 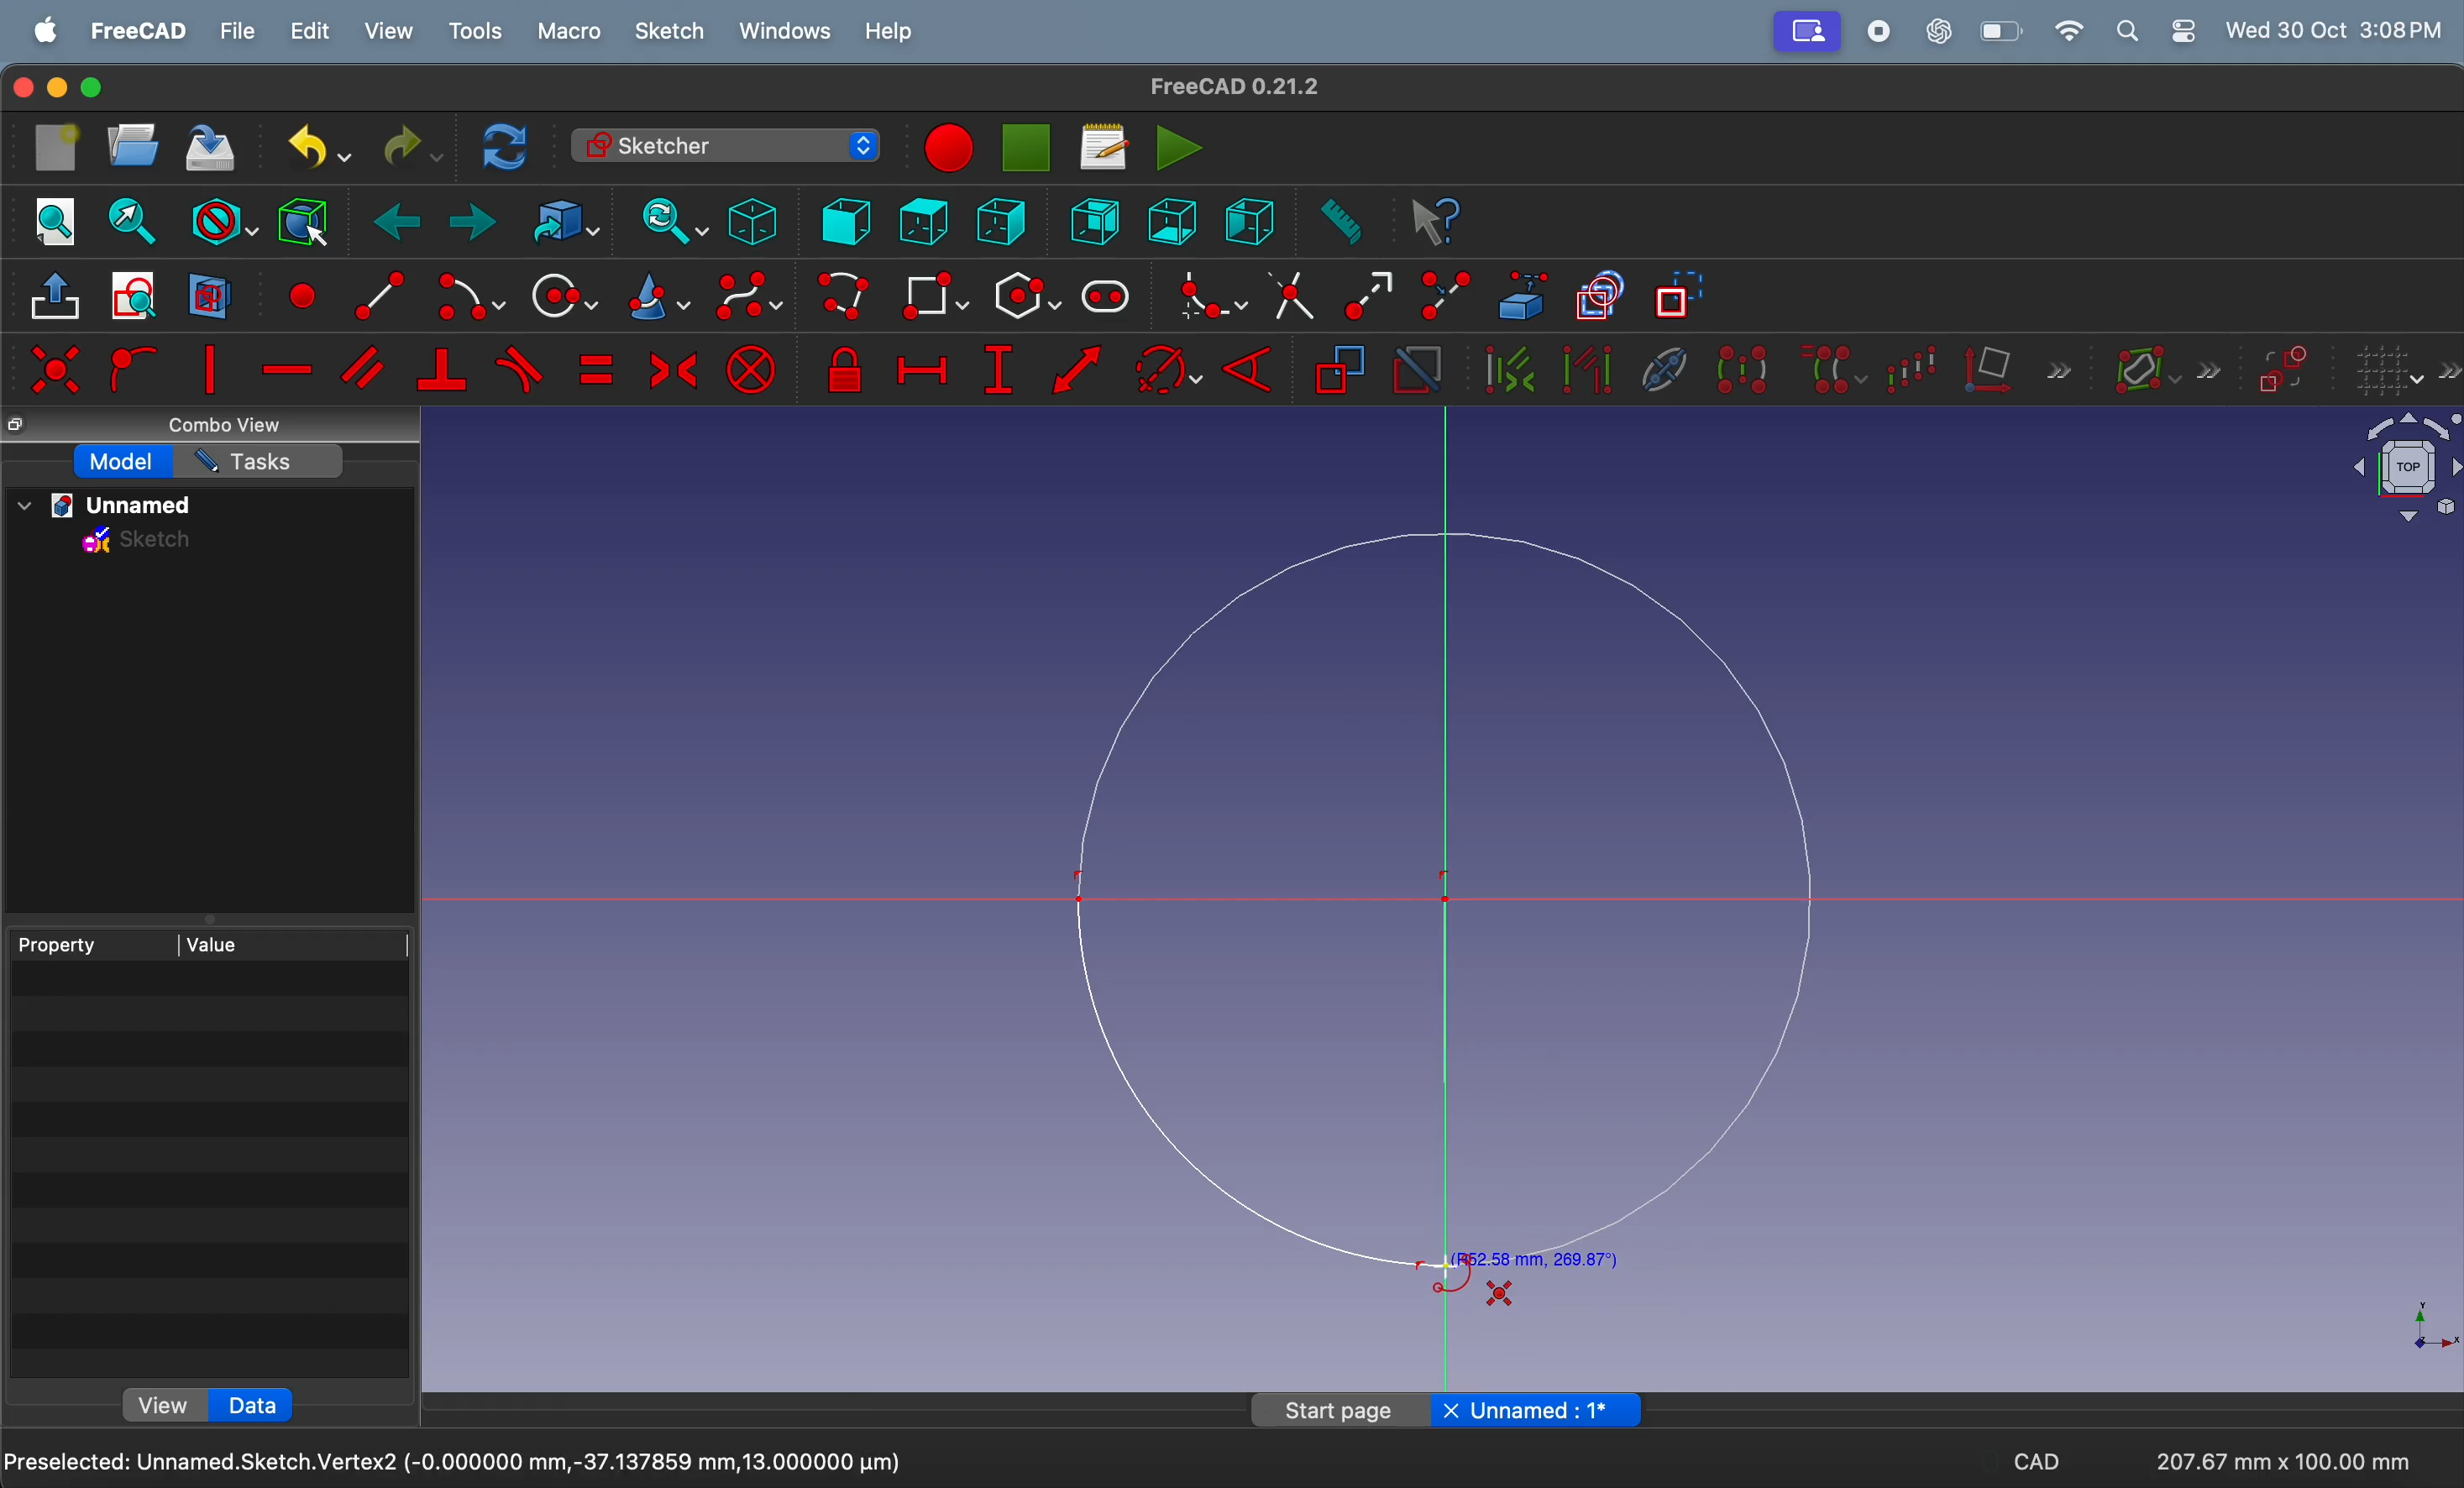 What do you see at coordinates (1340, 371) in the screenshot?
I see `reference constarint` at bounding box center [1340, 371].